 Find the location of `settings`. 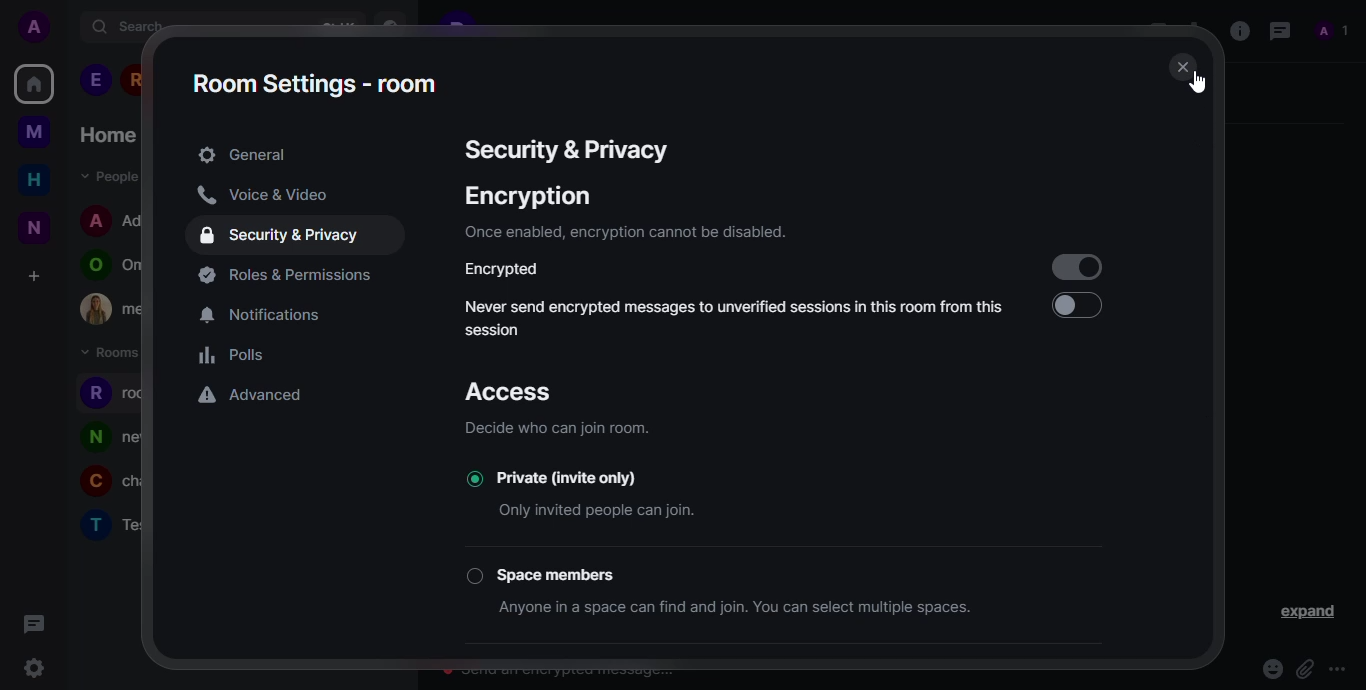

settings is located at coordinates (34, 667).